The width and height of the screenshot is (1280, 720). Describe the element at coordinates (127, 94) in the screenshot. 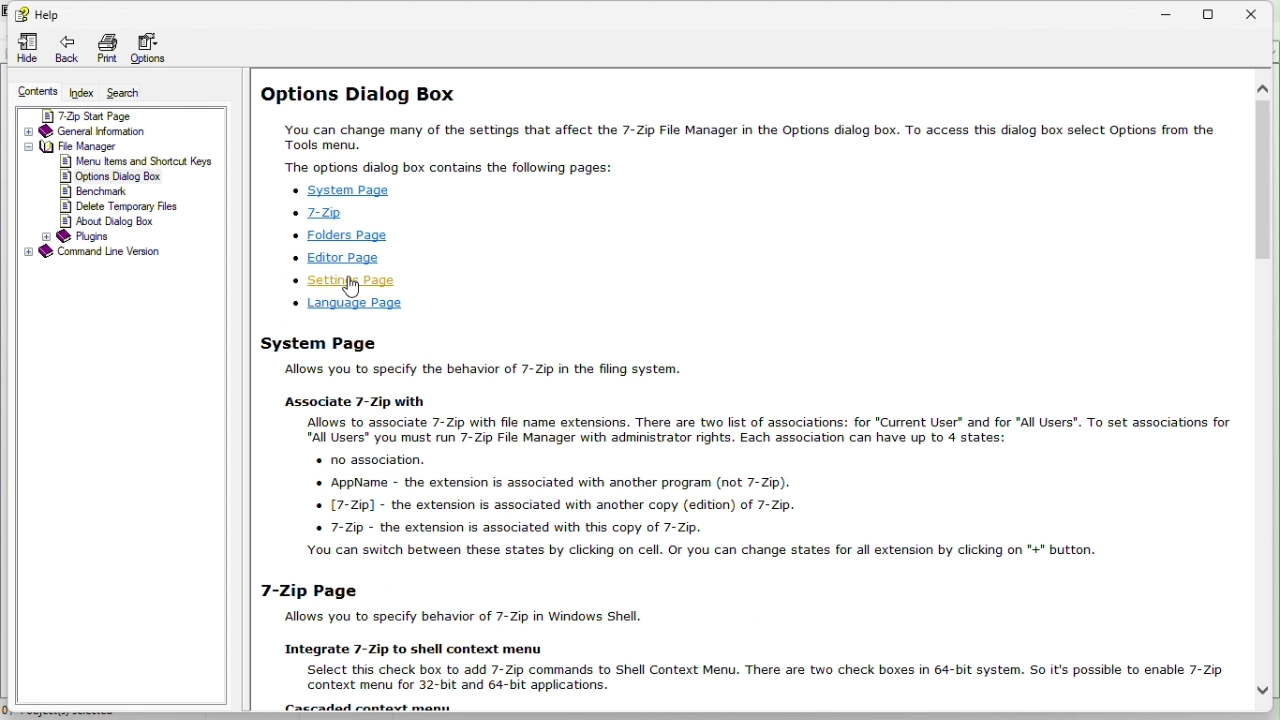

I see `Search` at that location.